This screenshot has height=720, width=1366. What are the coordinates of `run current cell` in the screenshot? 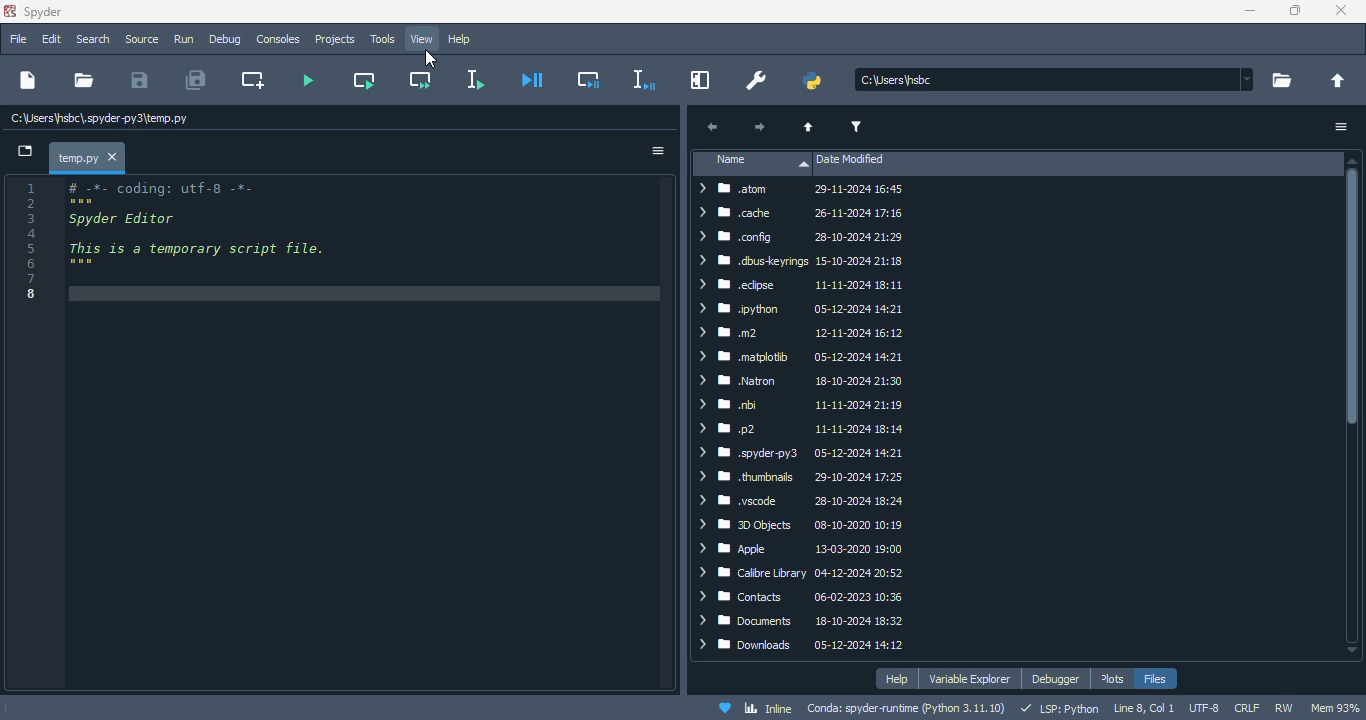 It's located at (365, 80).